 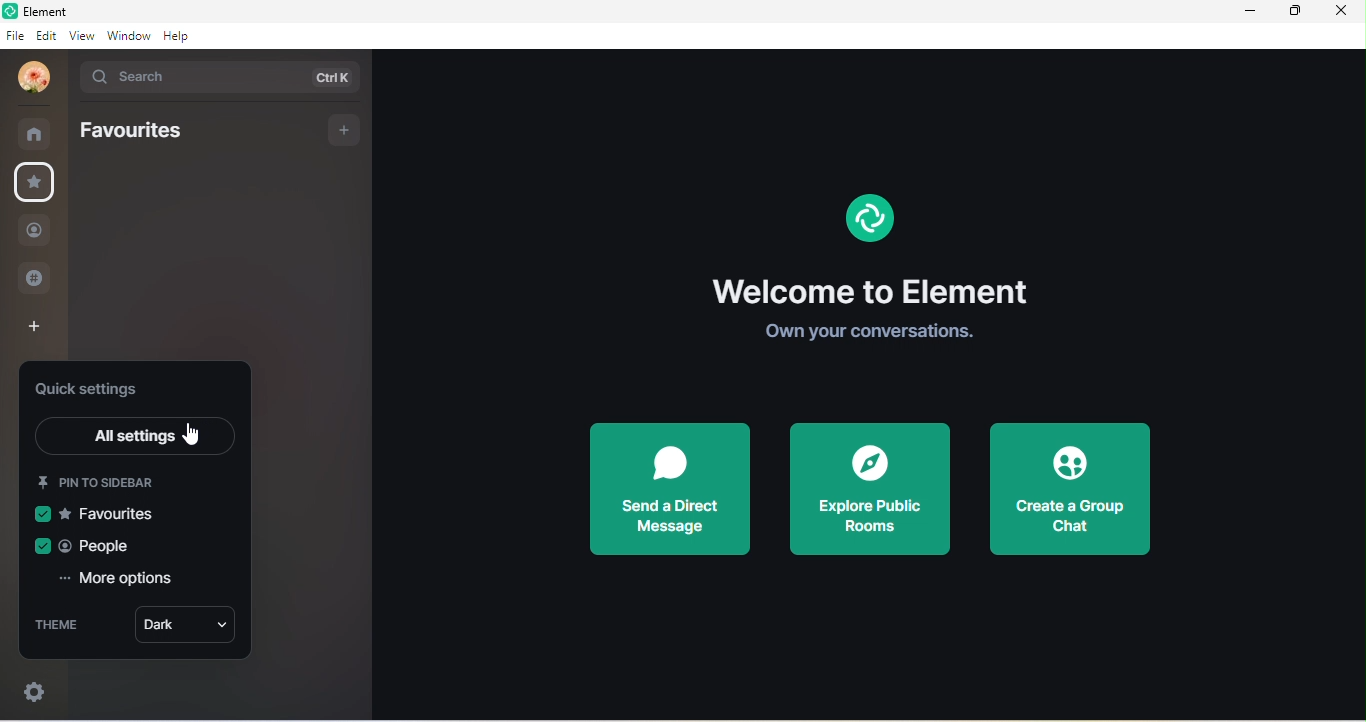 What do you see at coordinates (1246, 12) in the screenshot?
I see `minimize` at bounding box center [1246, 12].